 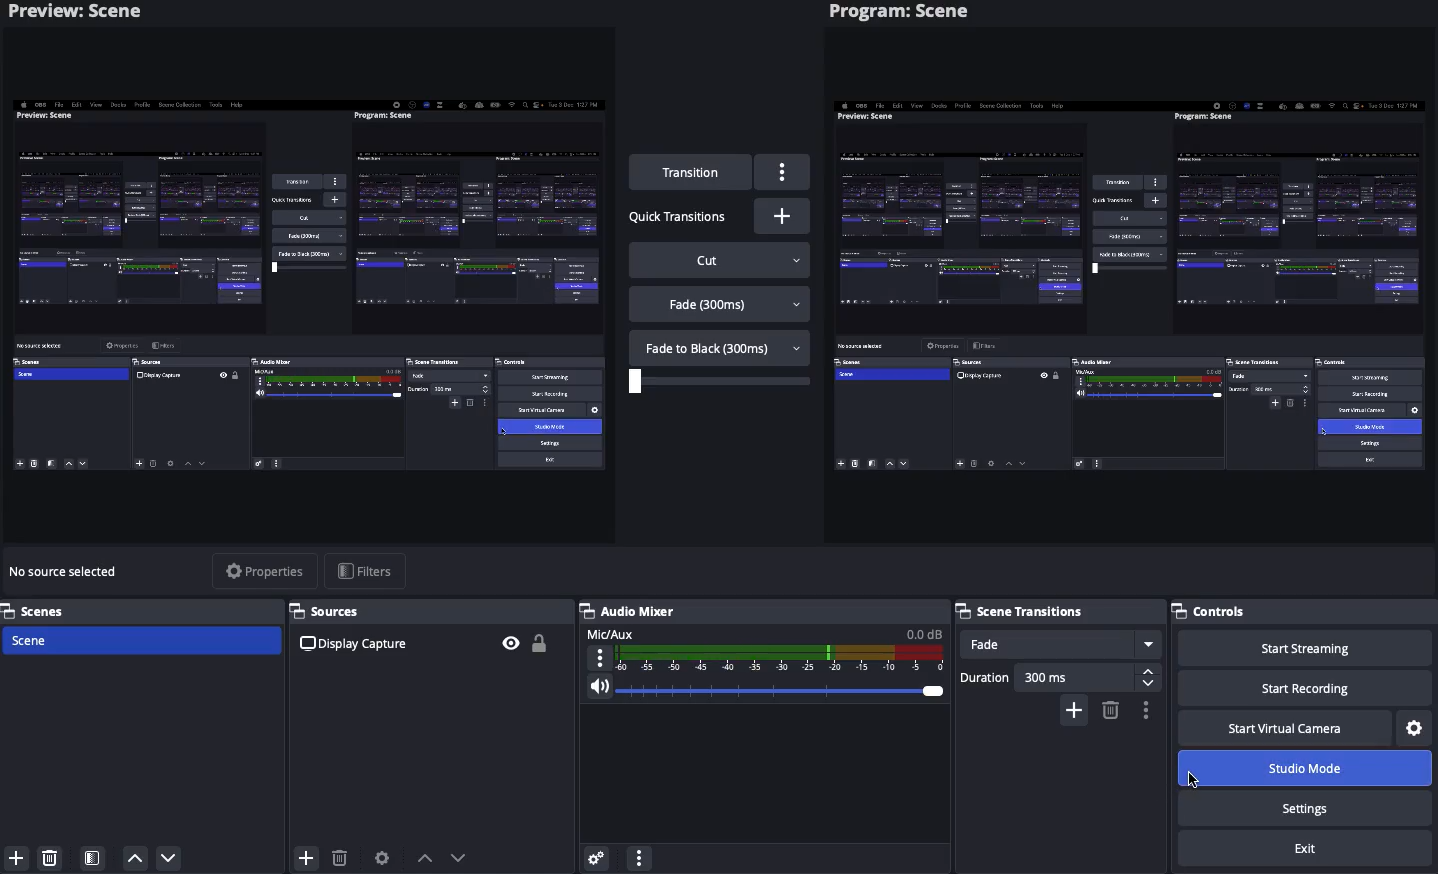 I want to click on Delete, so click(x=1109, y=710).